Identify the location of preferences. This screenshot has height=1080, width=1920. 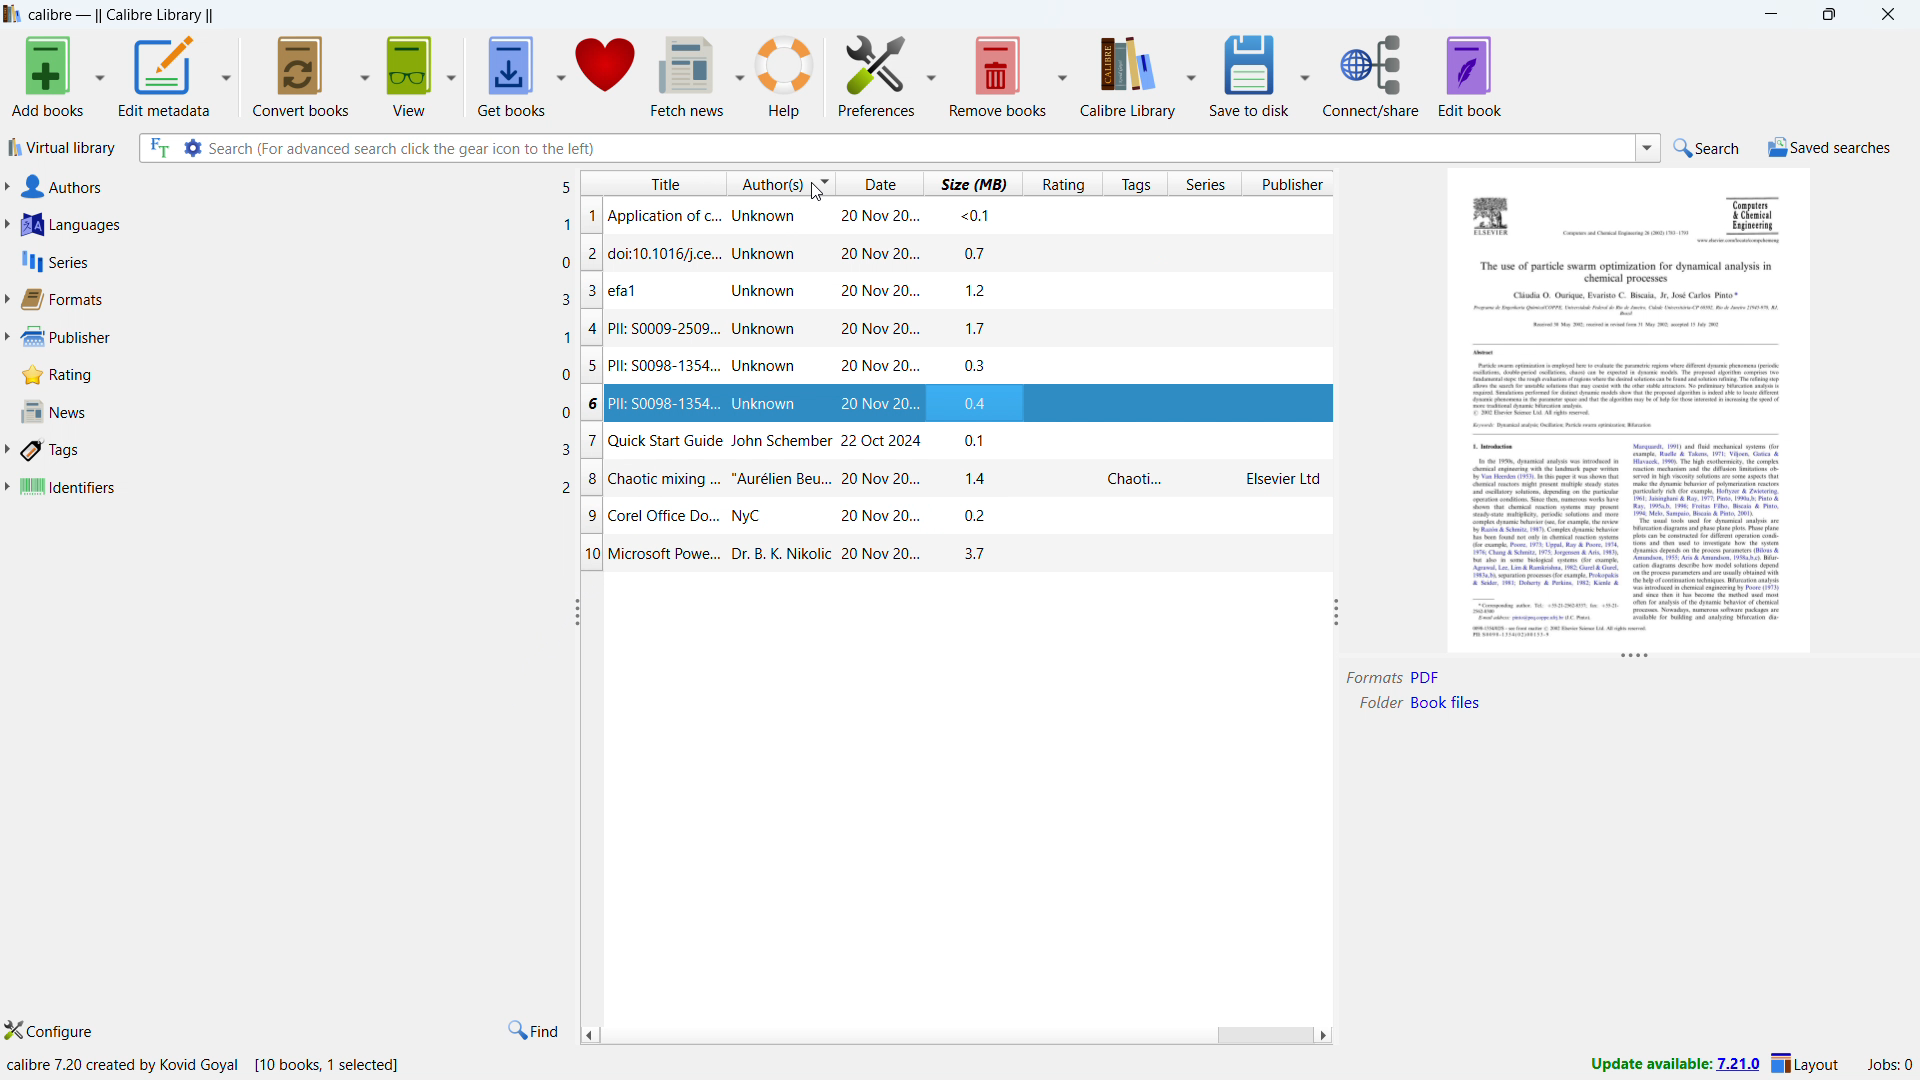
(877, 72).